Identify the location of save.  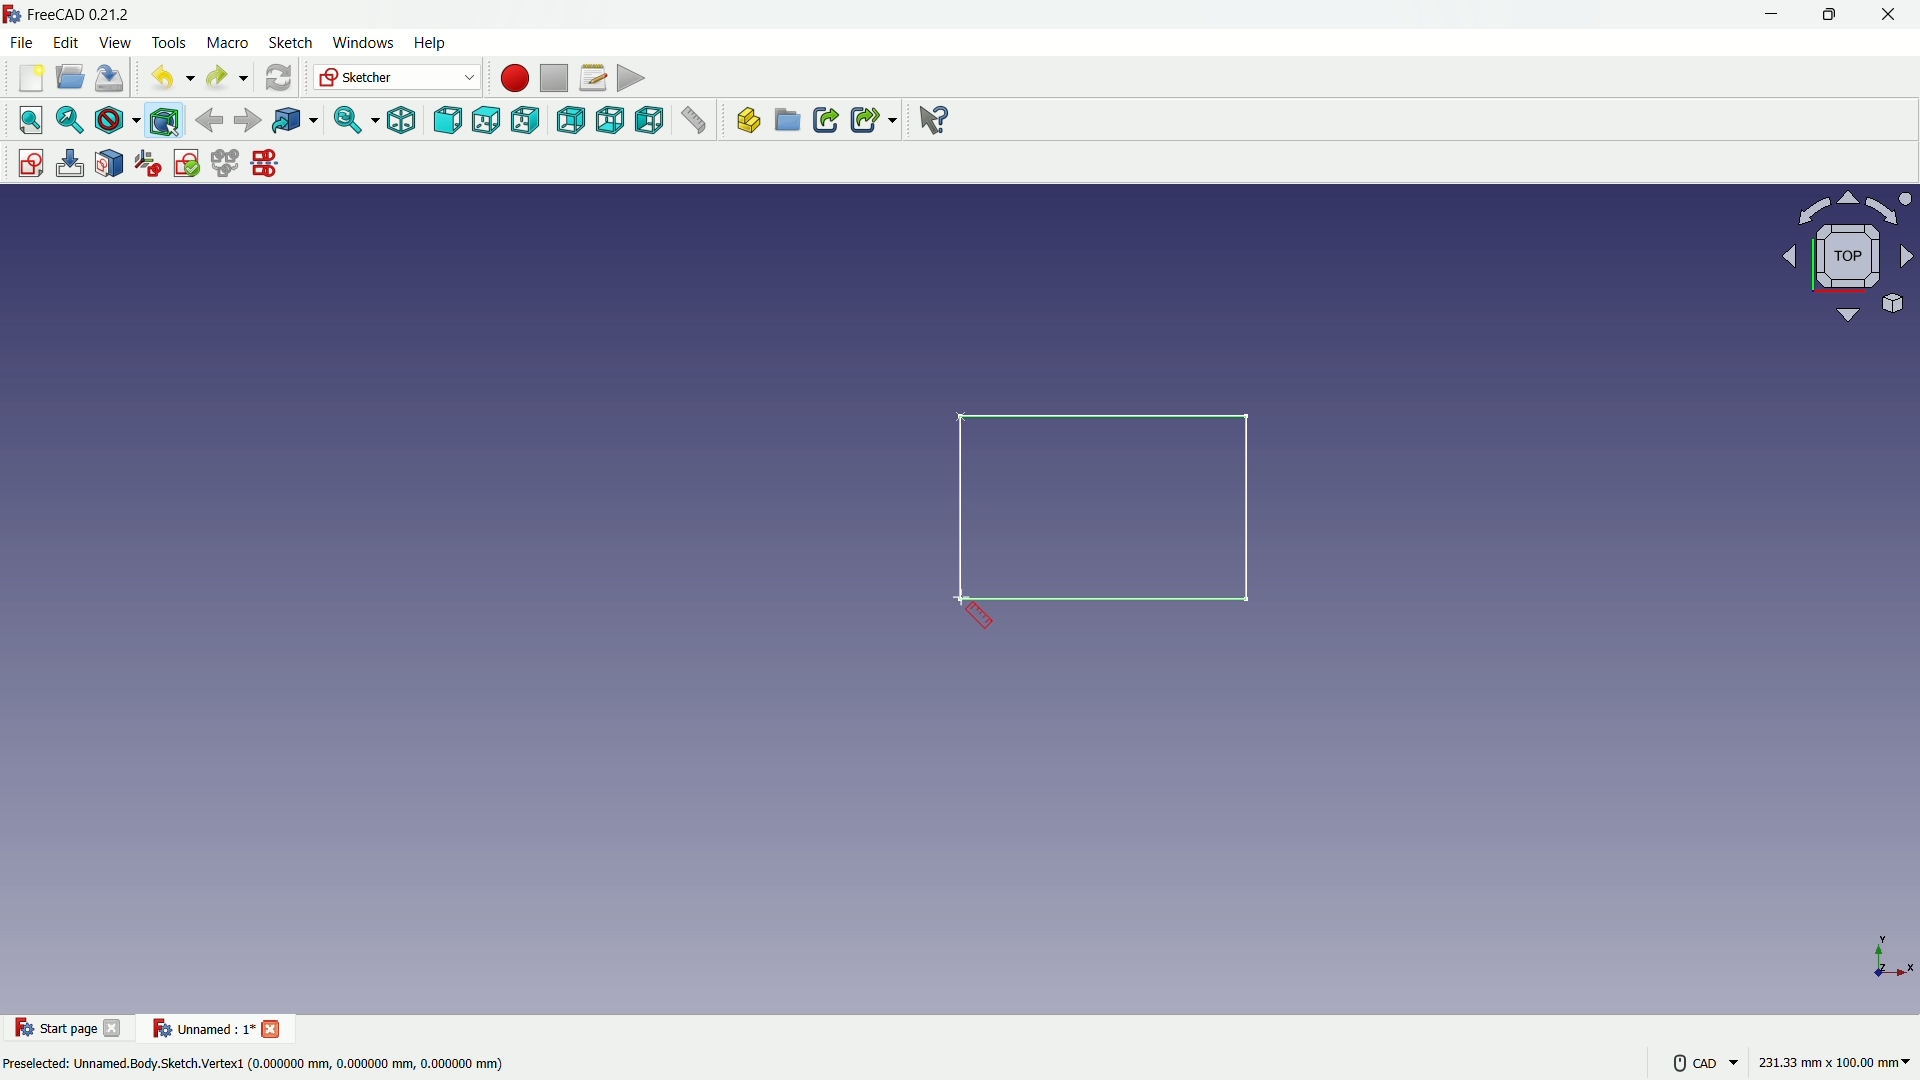
(111, 78).